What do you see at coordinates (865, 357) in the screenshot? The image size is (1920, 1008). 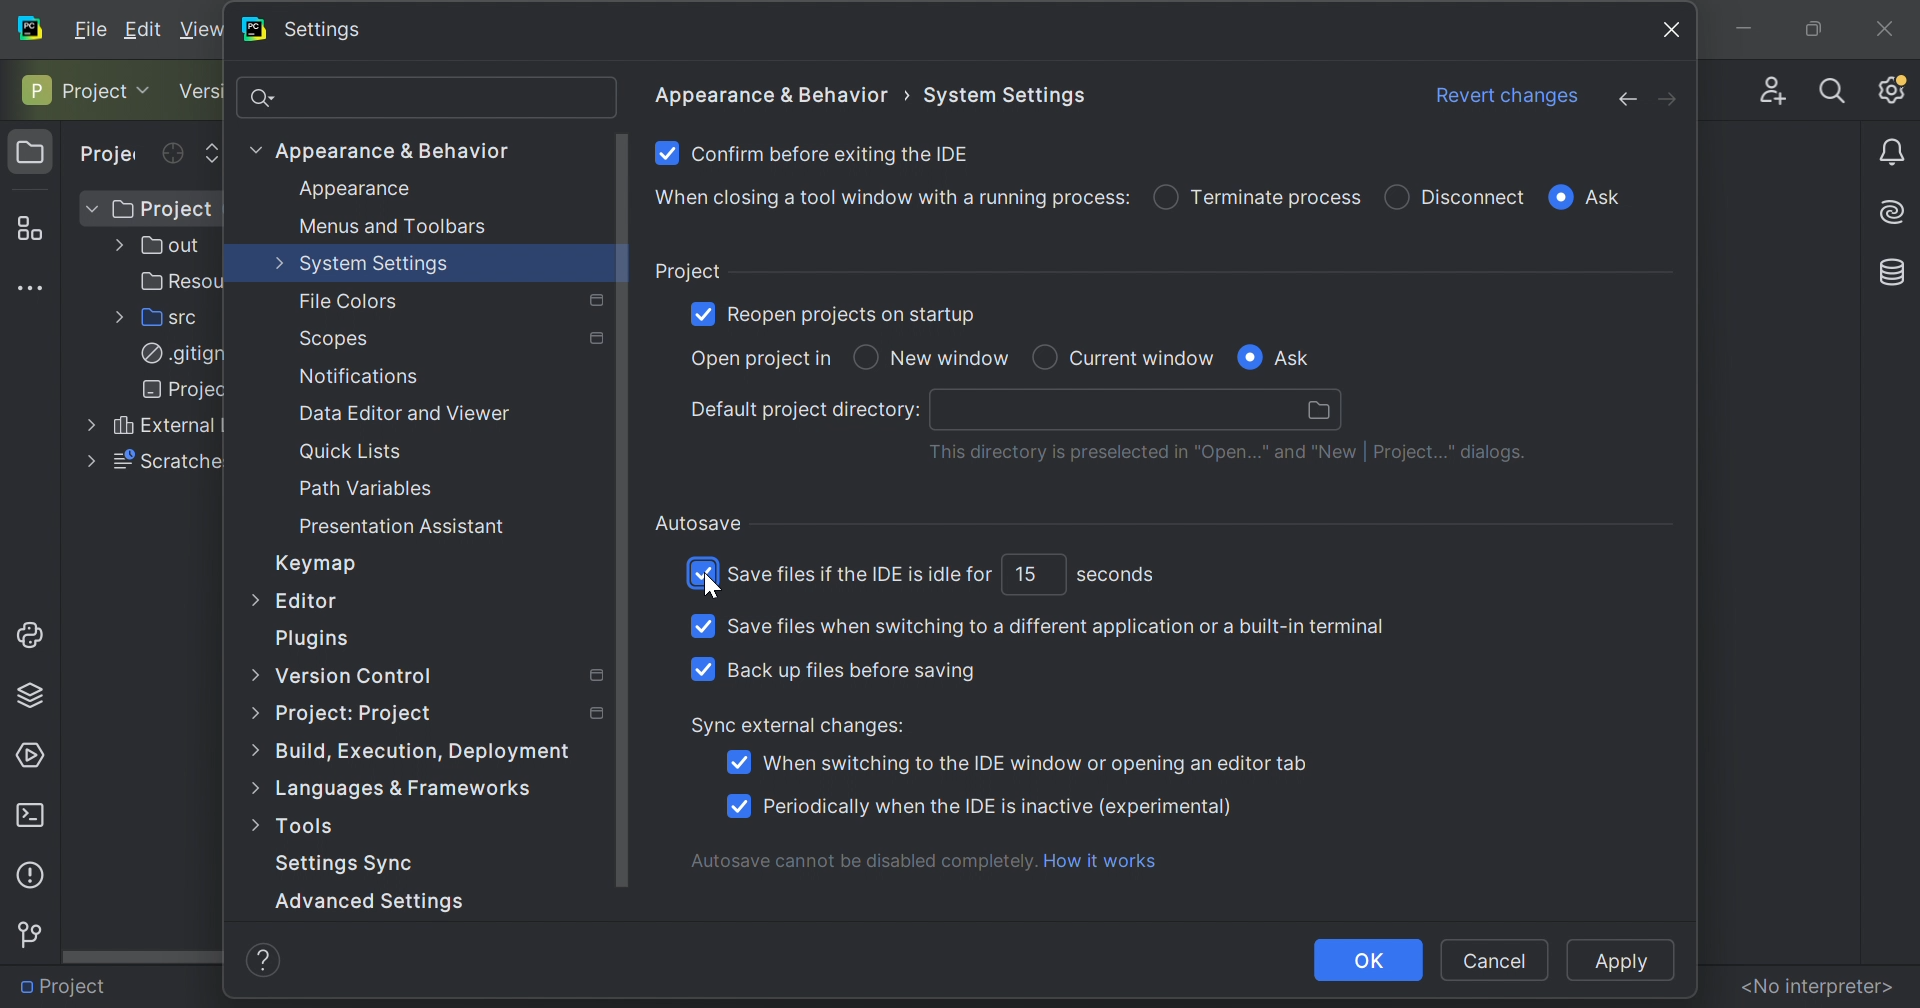 I see `Checkbox` at bounding box center [865, 357].